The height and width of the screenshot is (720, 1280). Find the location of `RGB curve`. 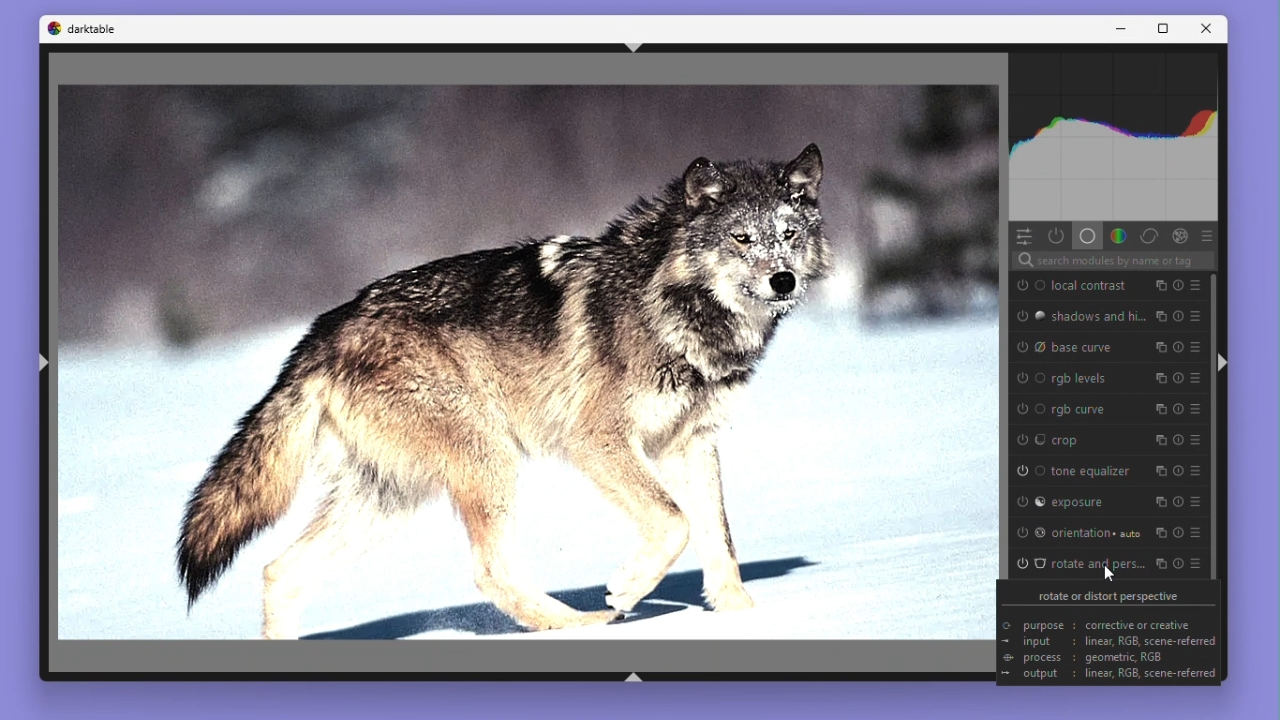

RGB curve is located at coordinates (1108, 407).